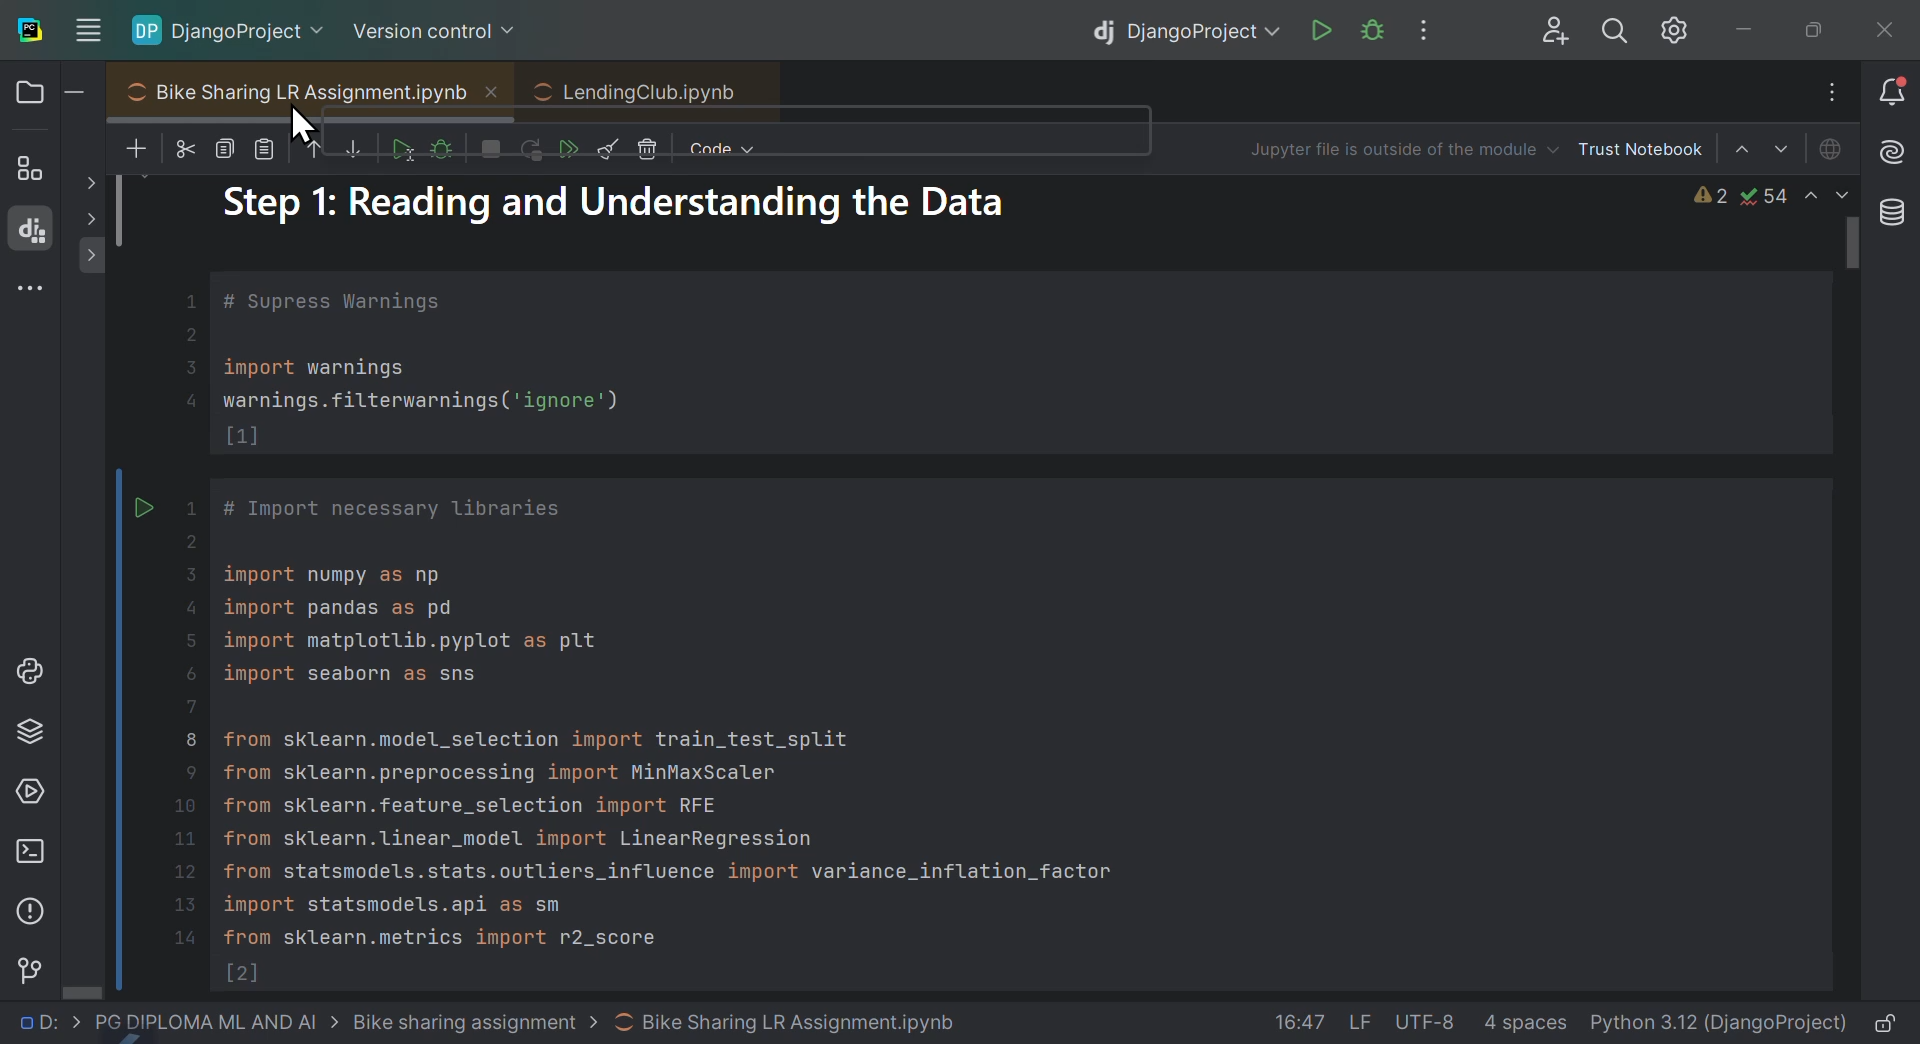 Image resolution: width=1920 pixels, height=1044 pixels. What do you see at coordinates (315, 148) in the screenshot?
I see `move cell up` at bounding box center [315, 148].